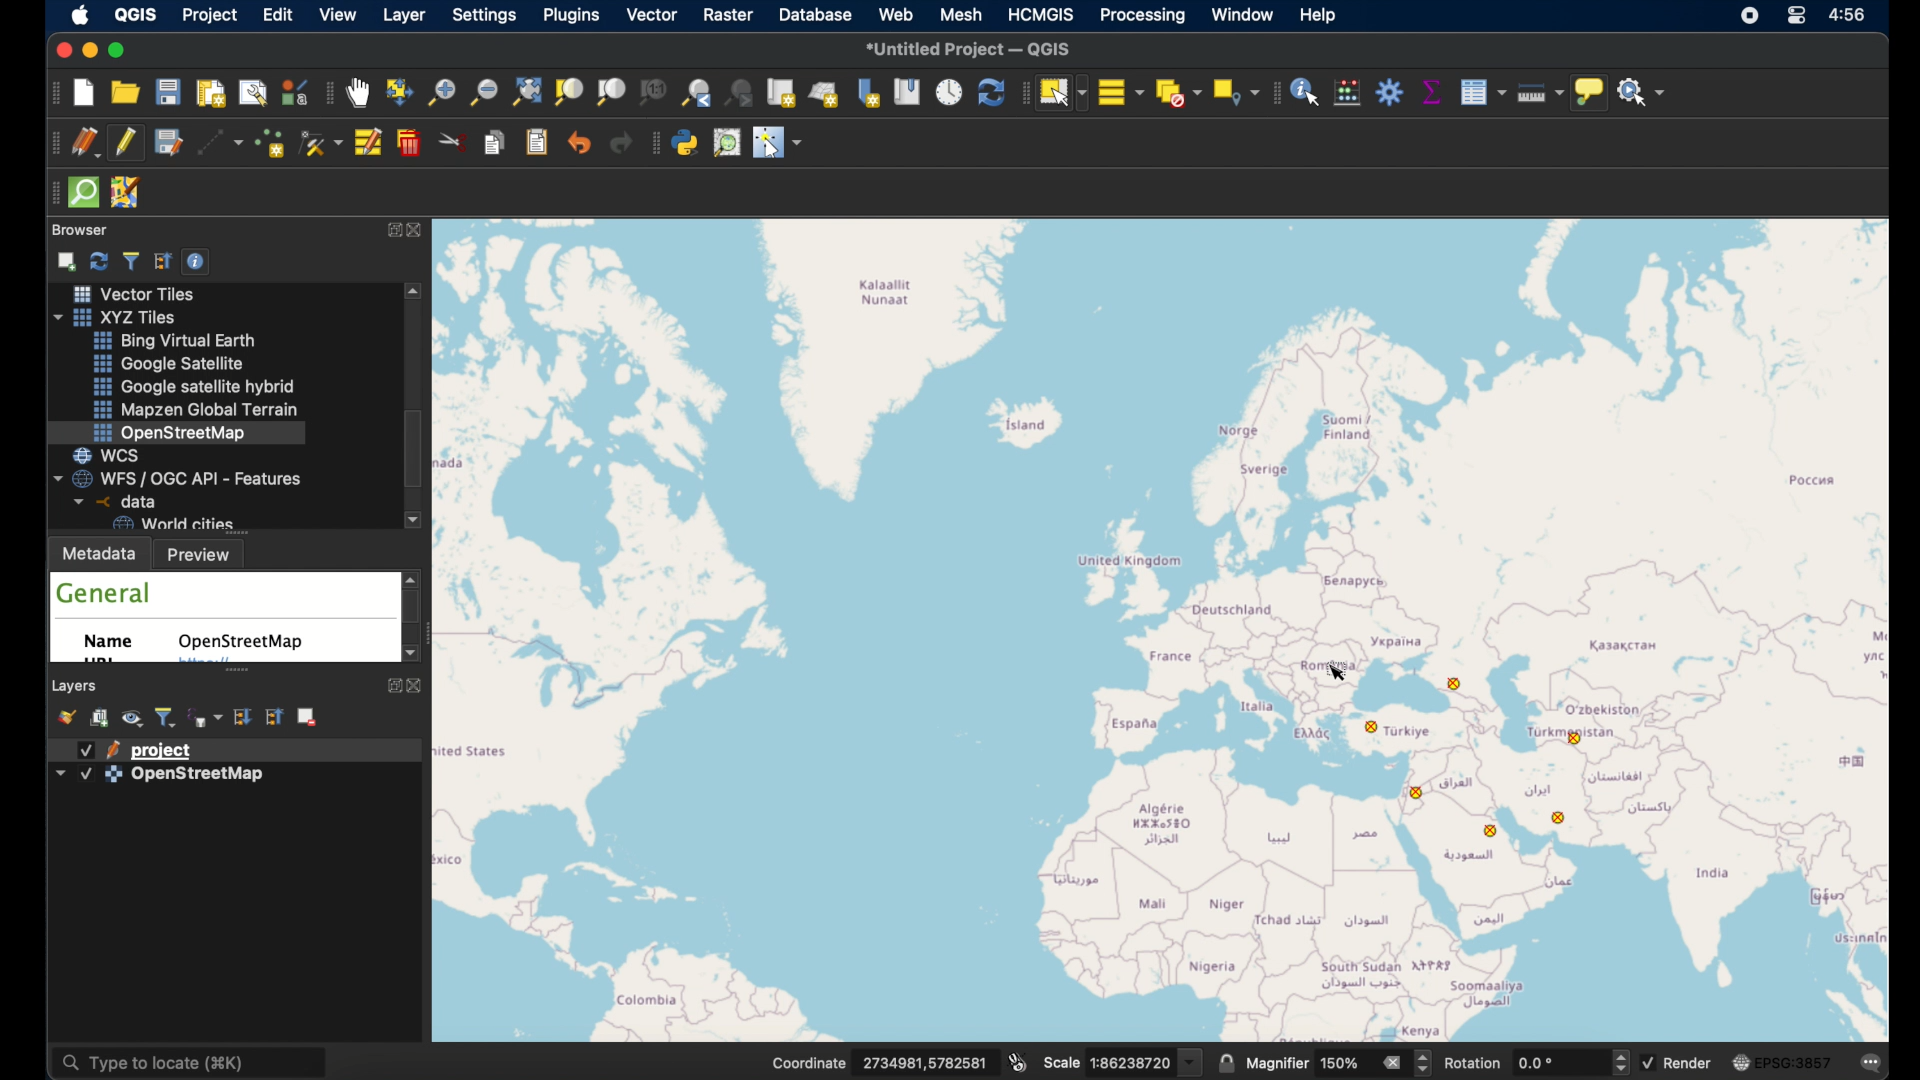 This screenshot has width=1920, height=1080. Describe the element at coordinates (1227, 1062) in the screenshot. I see `lock scale` at that location.